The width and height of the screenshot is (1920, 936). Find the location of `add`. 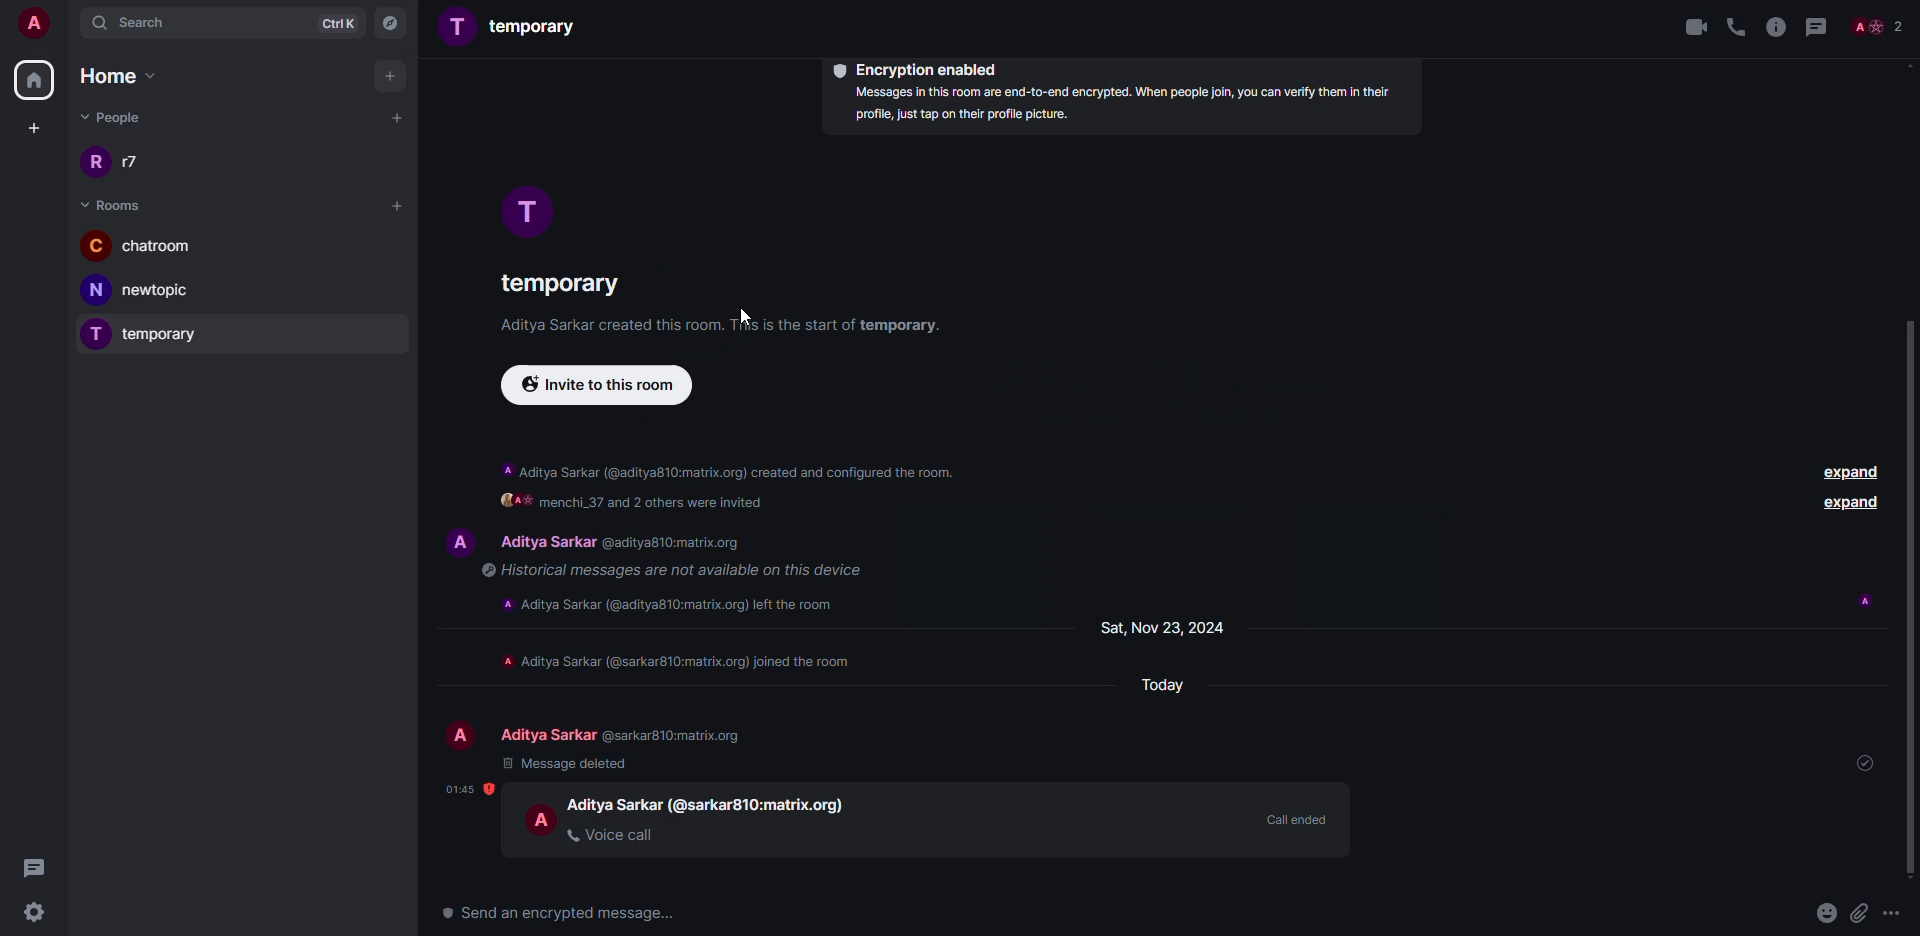

add is located at coordinates (393, 75).